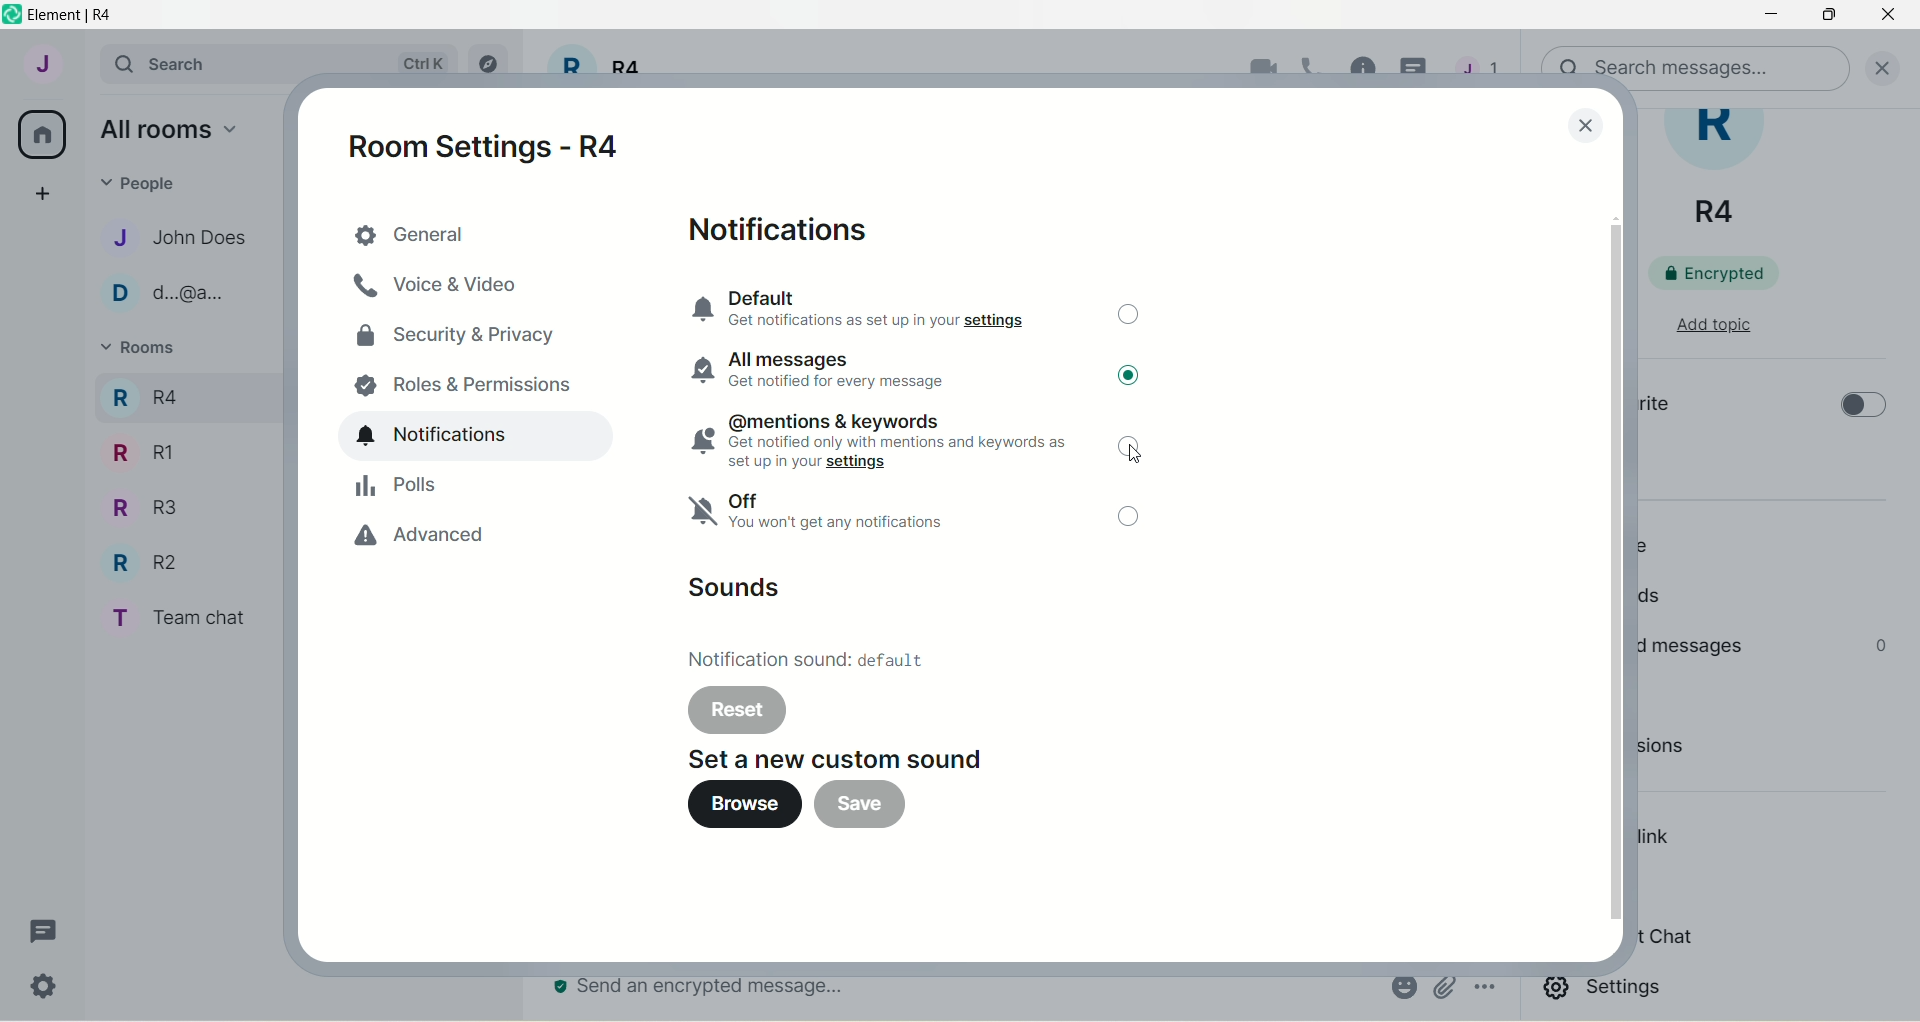  What do you see at coordinates (1697, 62) in the screenshot?
I see `search message` at bounding box center [1697, 62].